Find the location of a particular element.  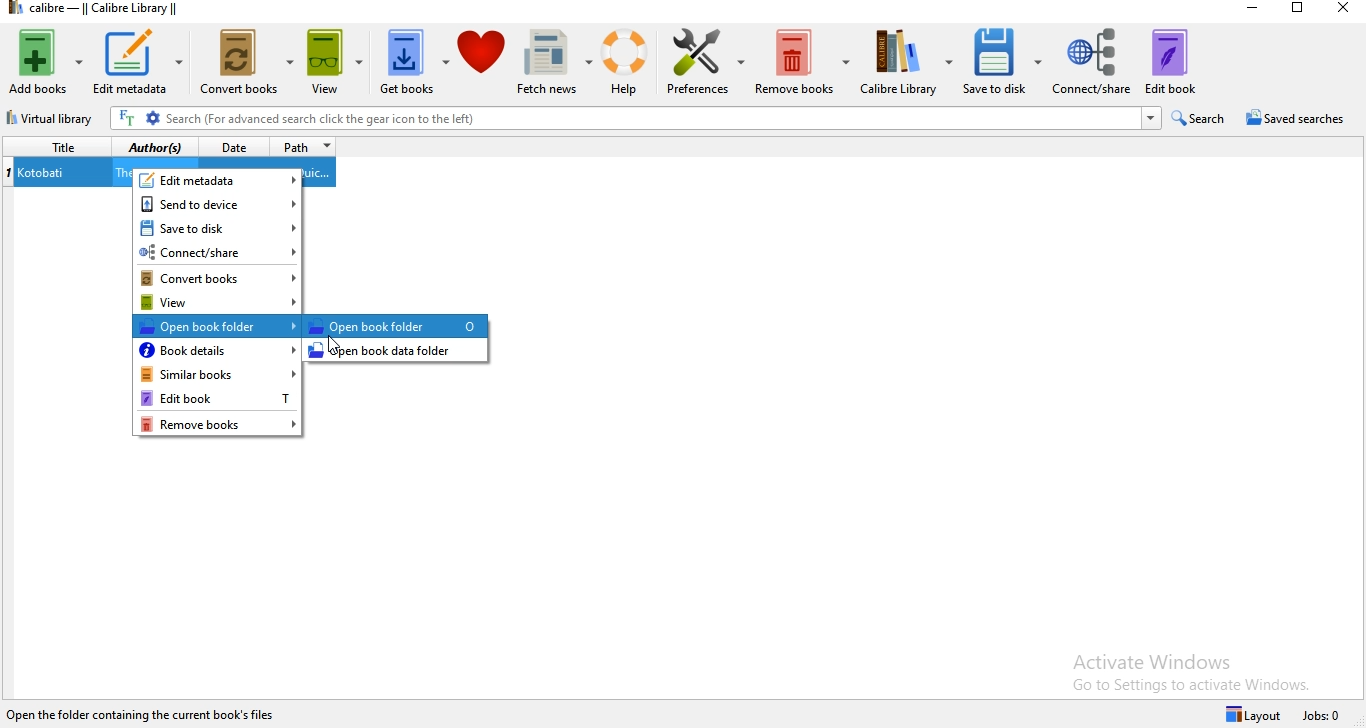

save to disk is located at coordinates (1001, 64).